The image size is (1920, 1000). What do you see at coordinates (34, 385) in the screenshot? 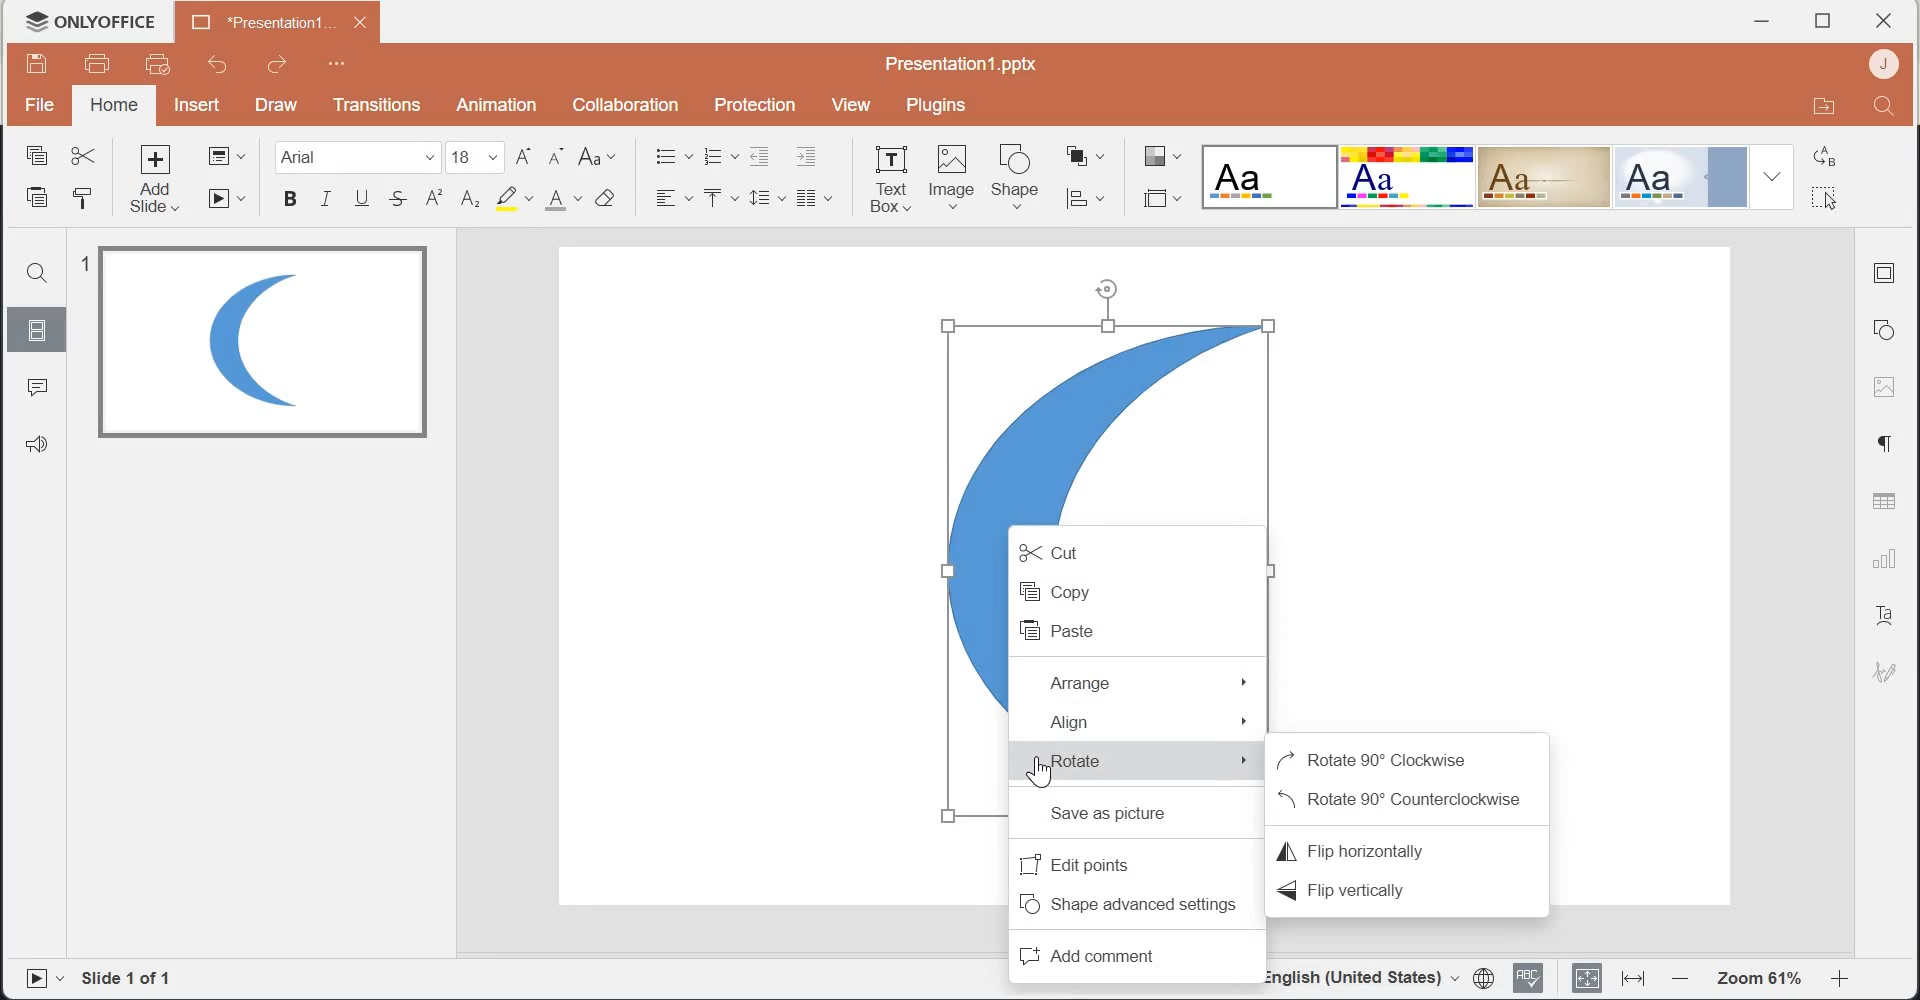
I see `Comments` at bounding box center [34, 385].